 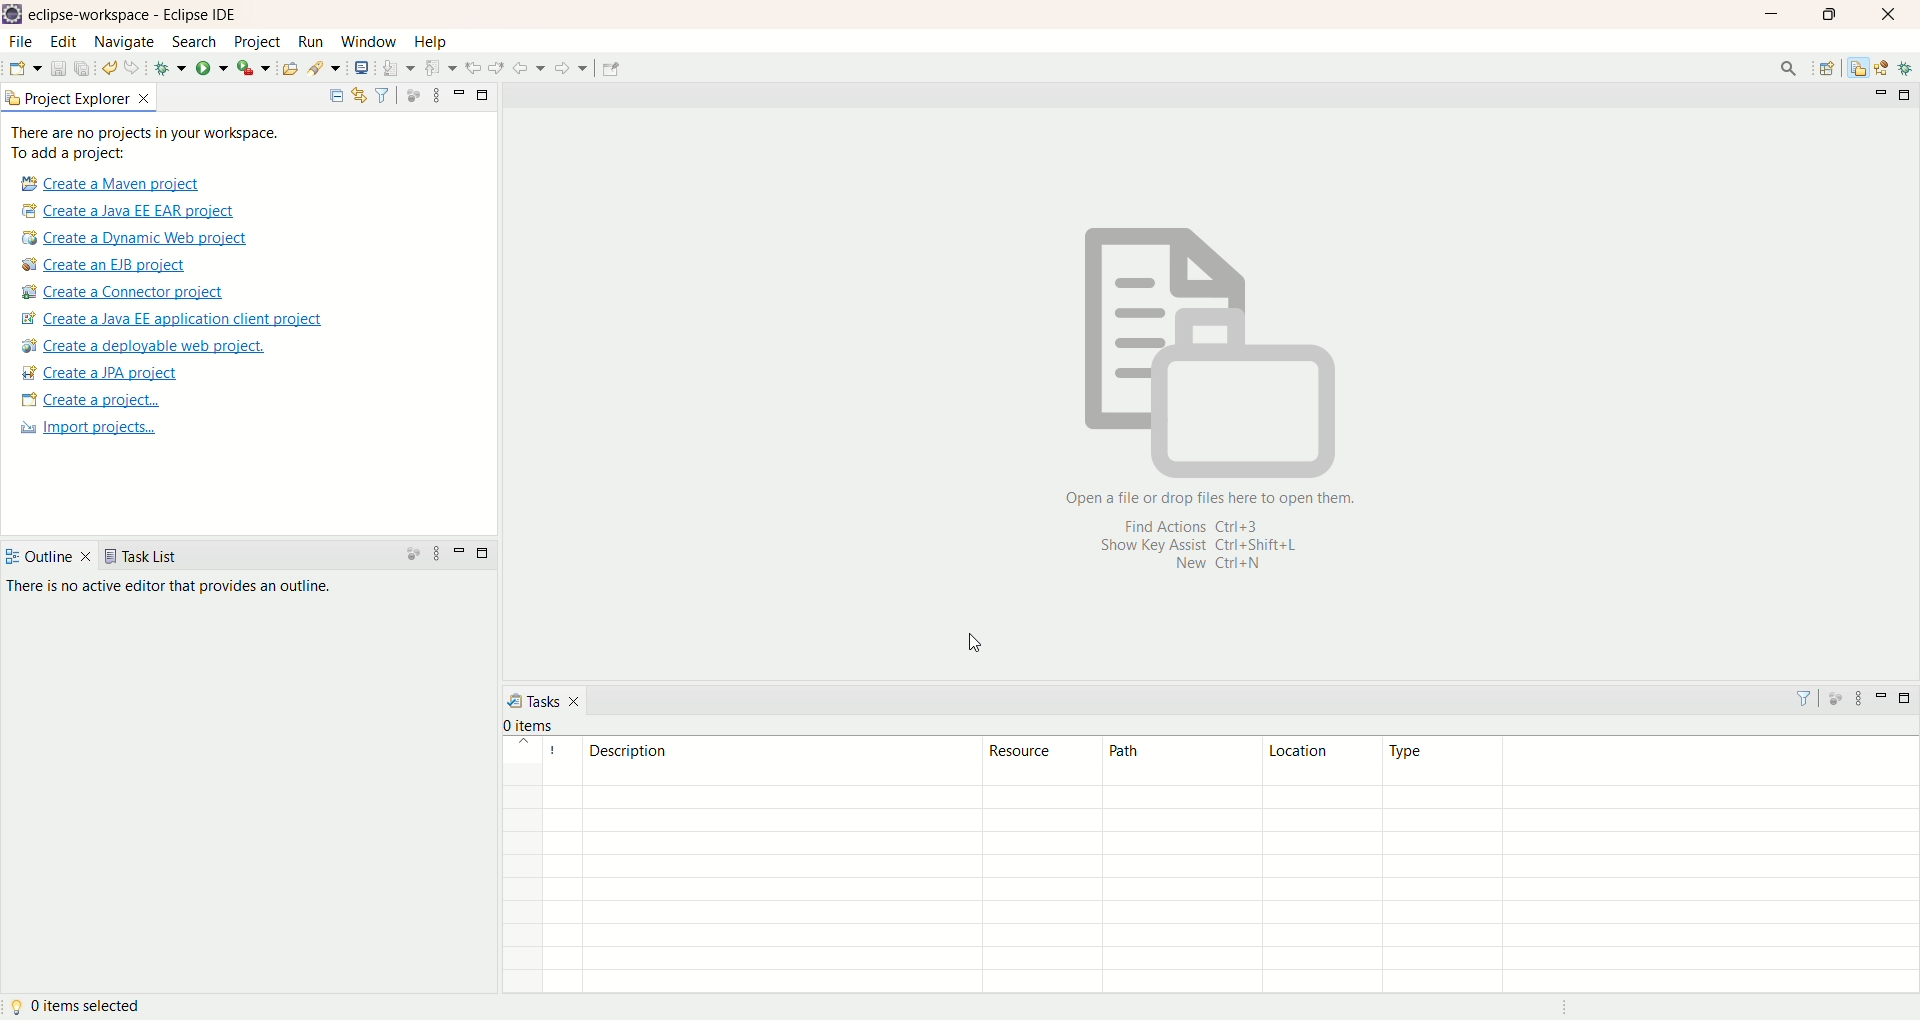 I want to click on create an EJB project, so click(x=110, y=264).